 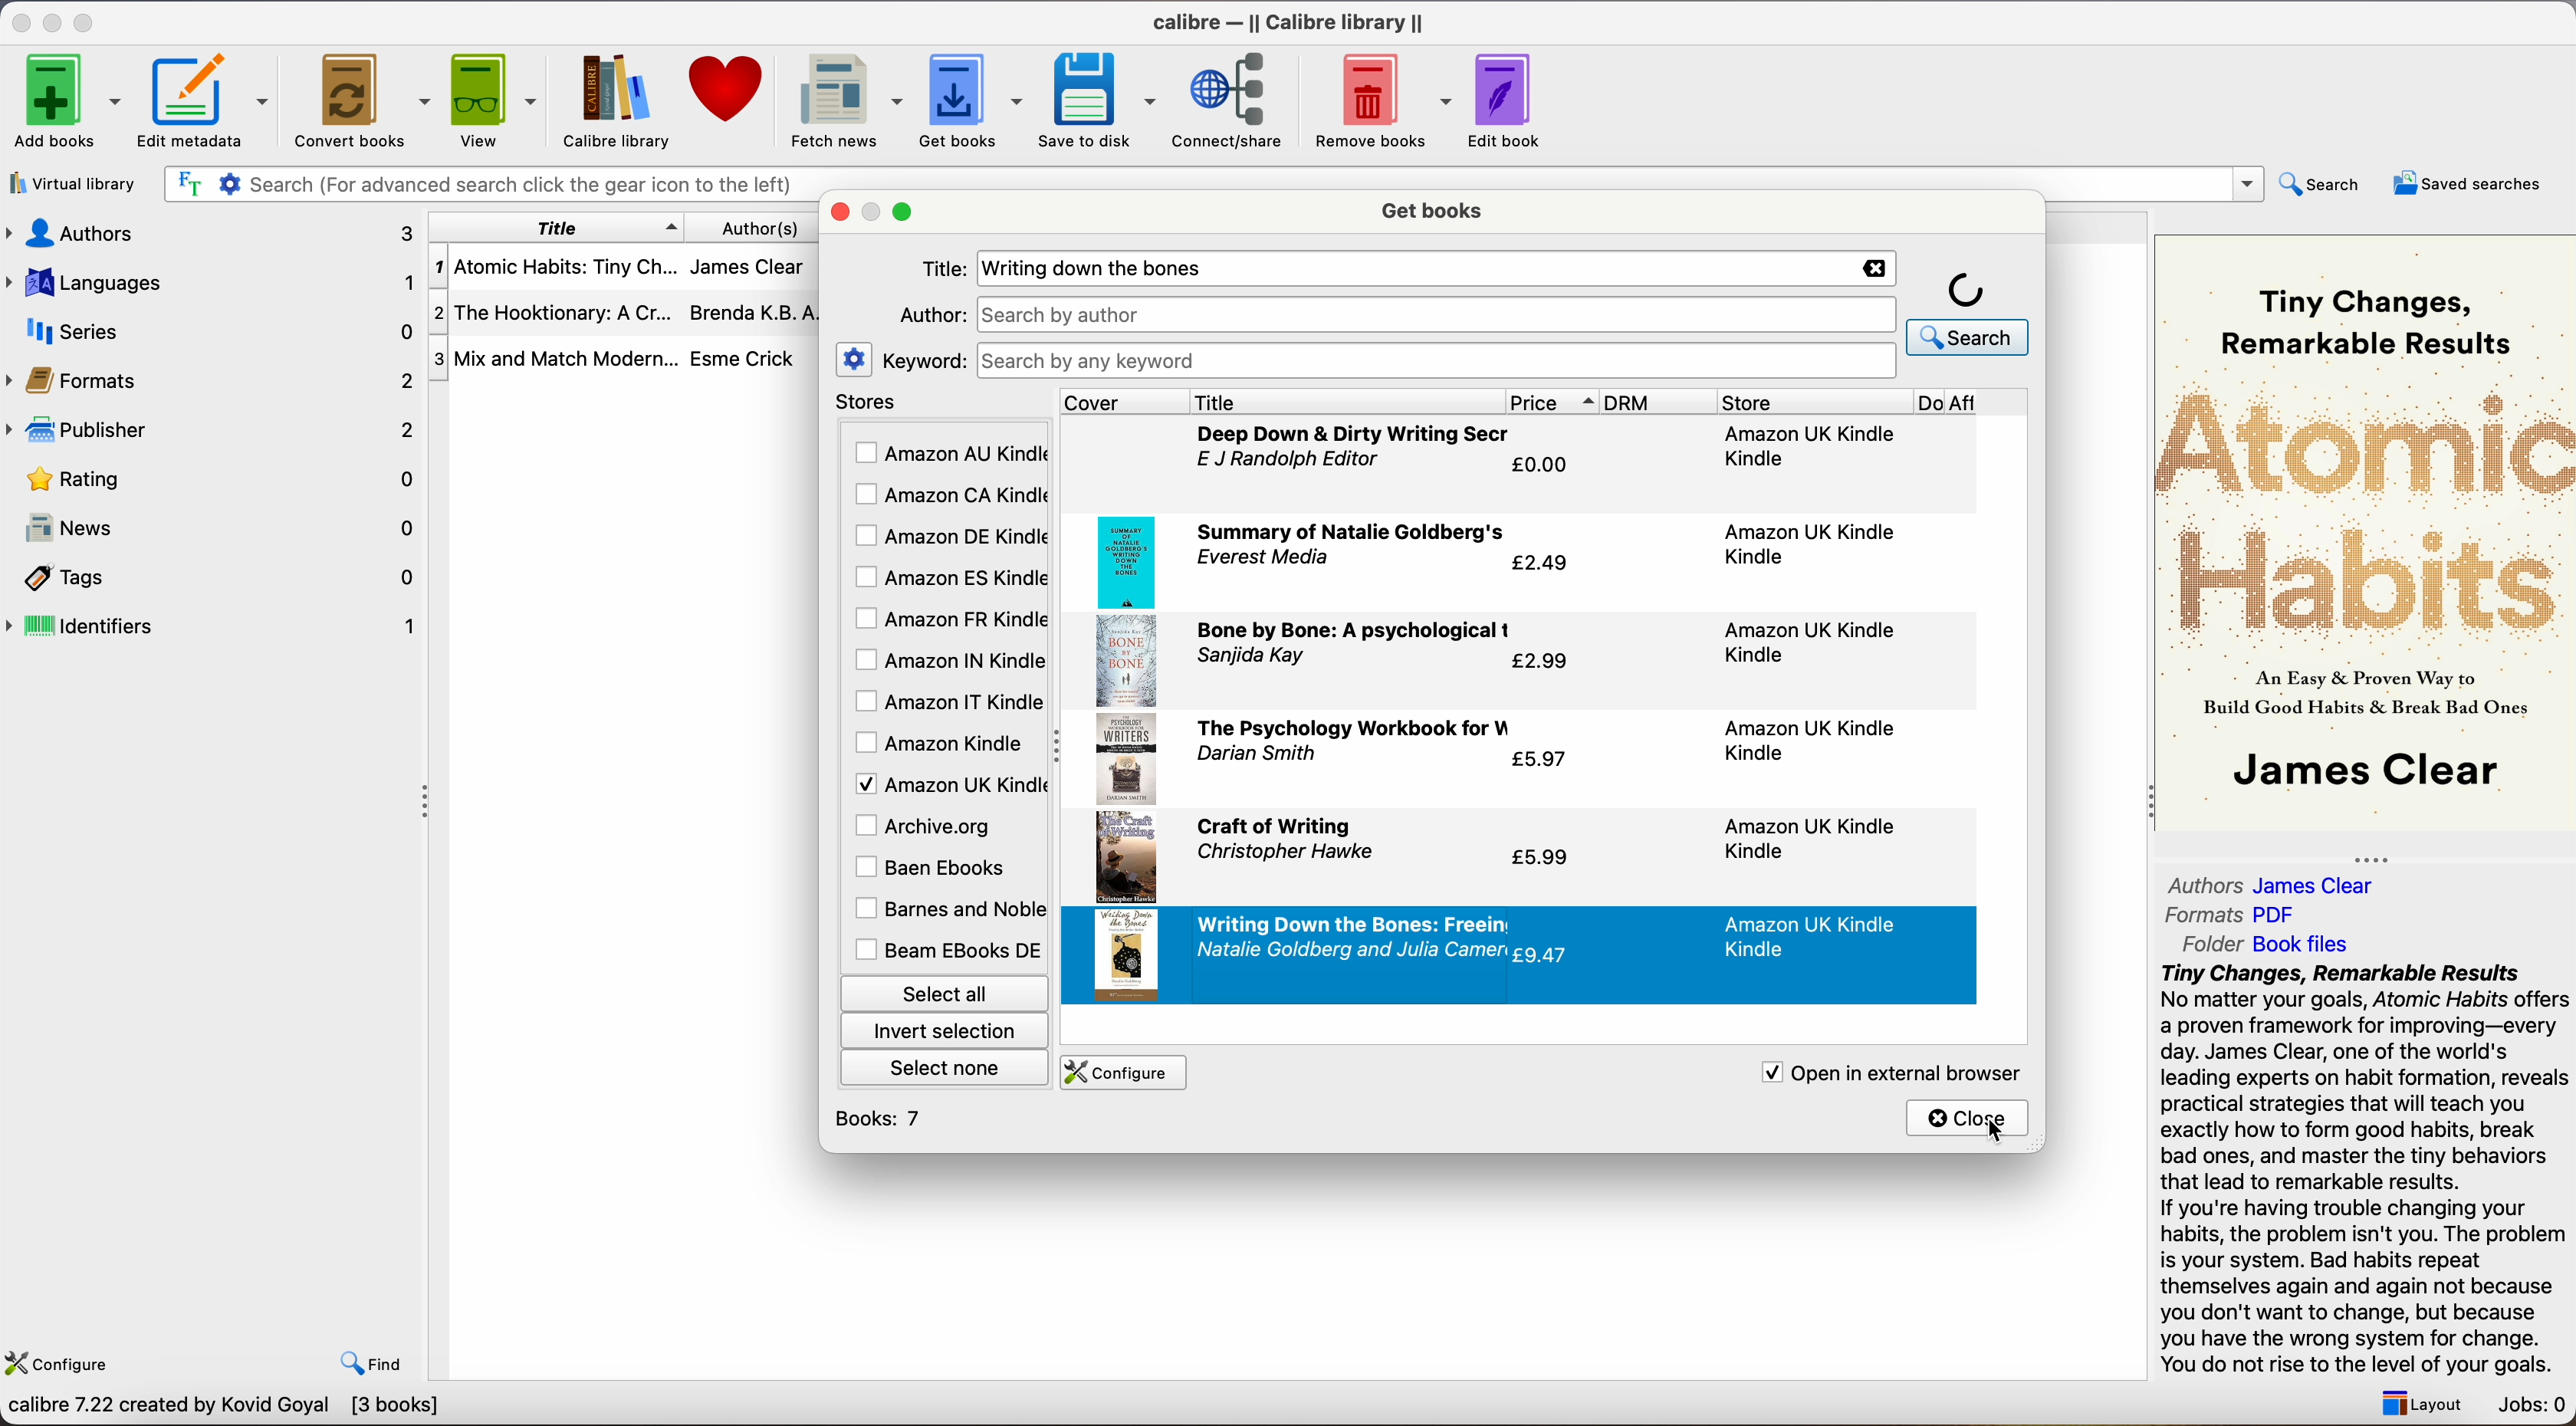 What do you see at coordinates (1436, 208) in the screenshot?
I see `get books` at bounding box center [1436, 208].